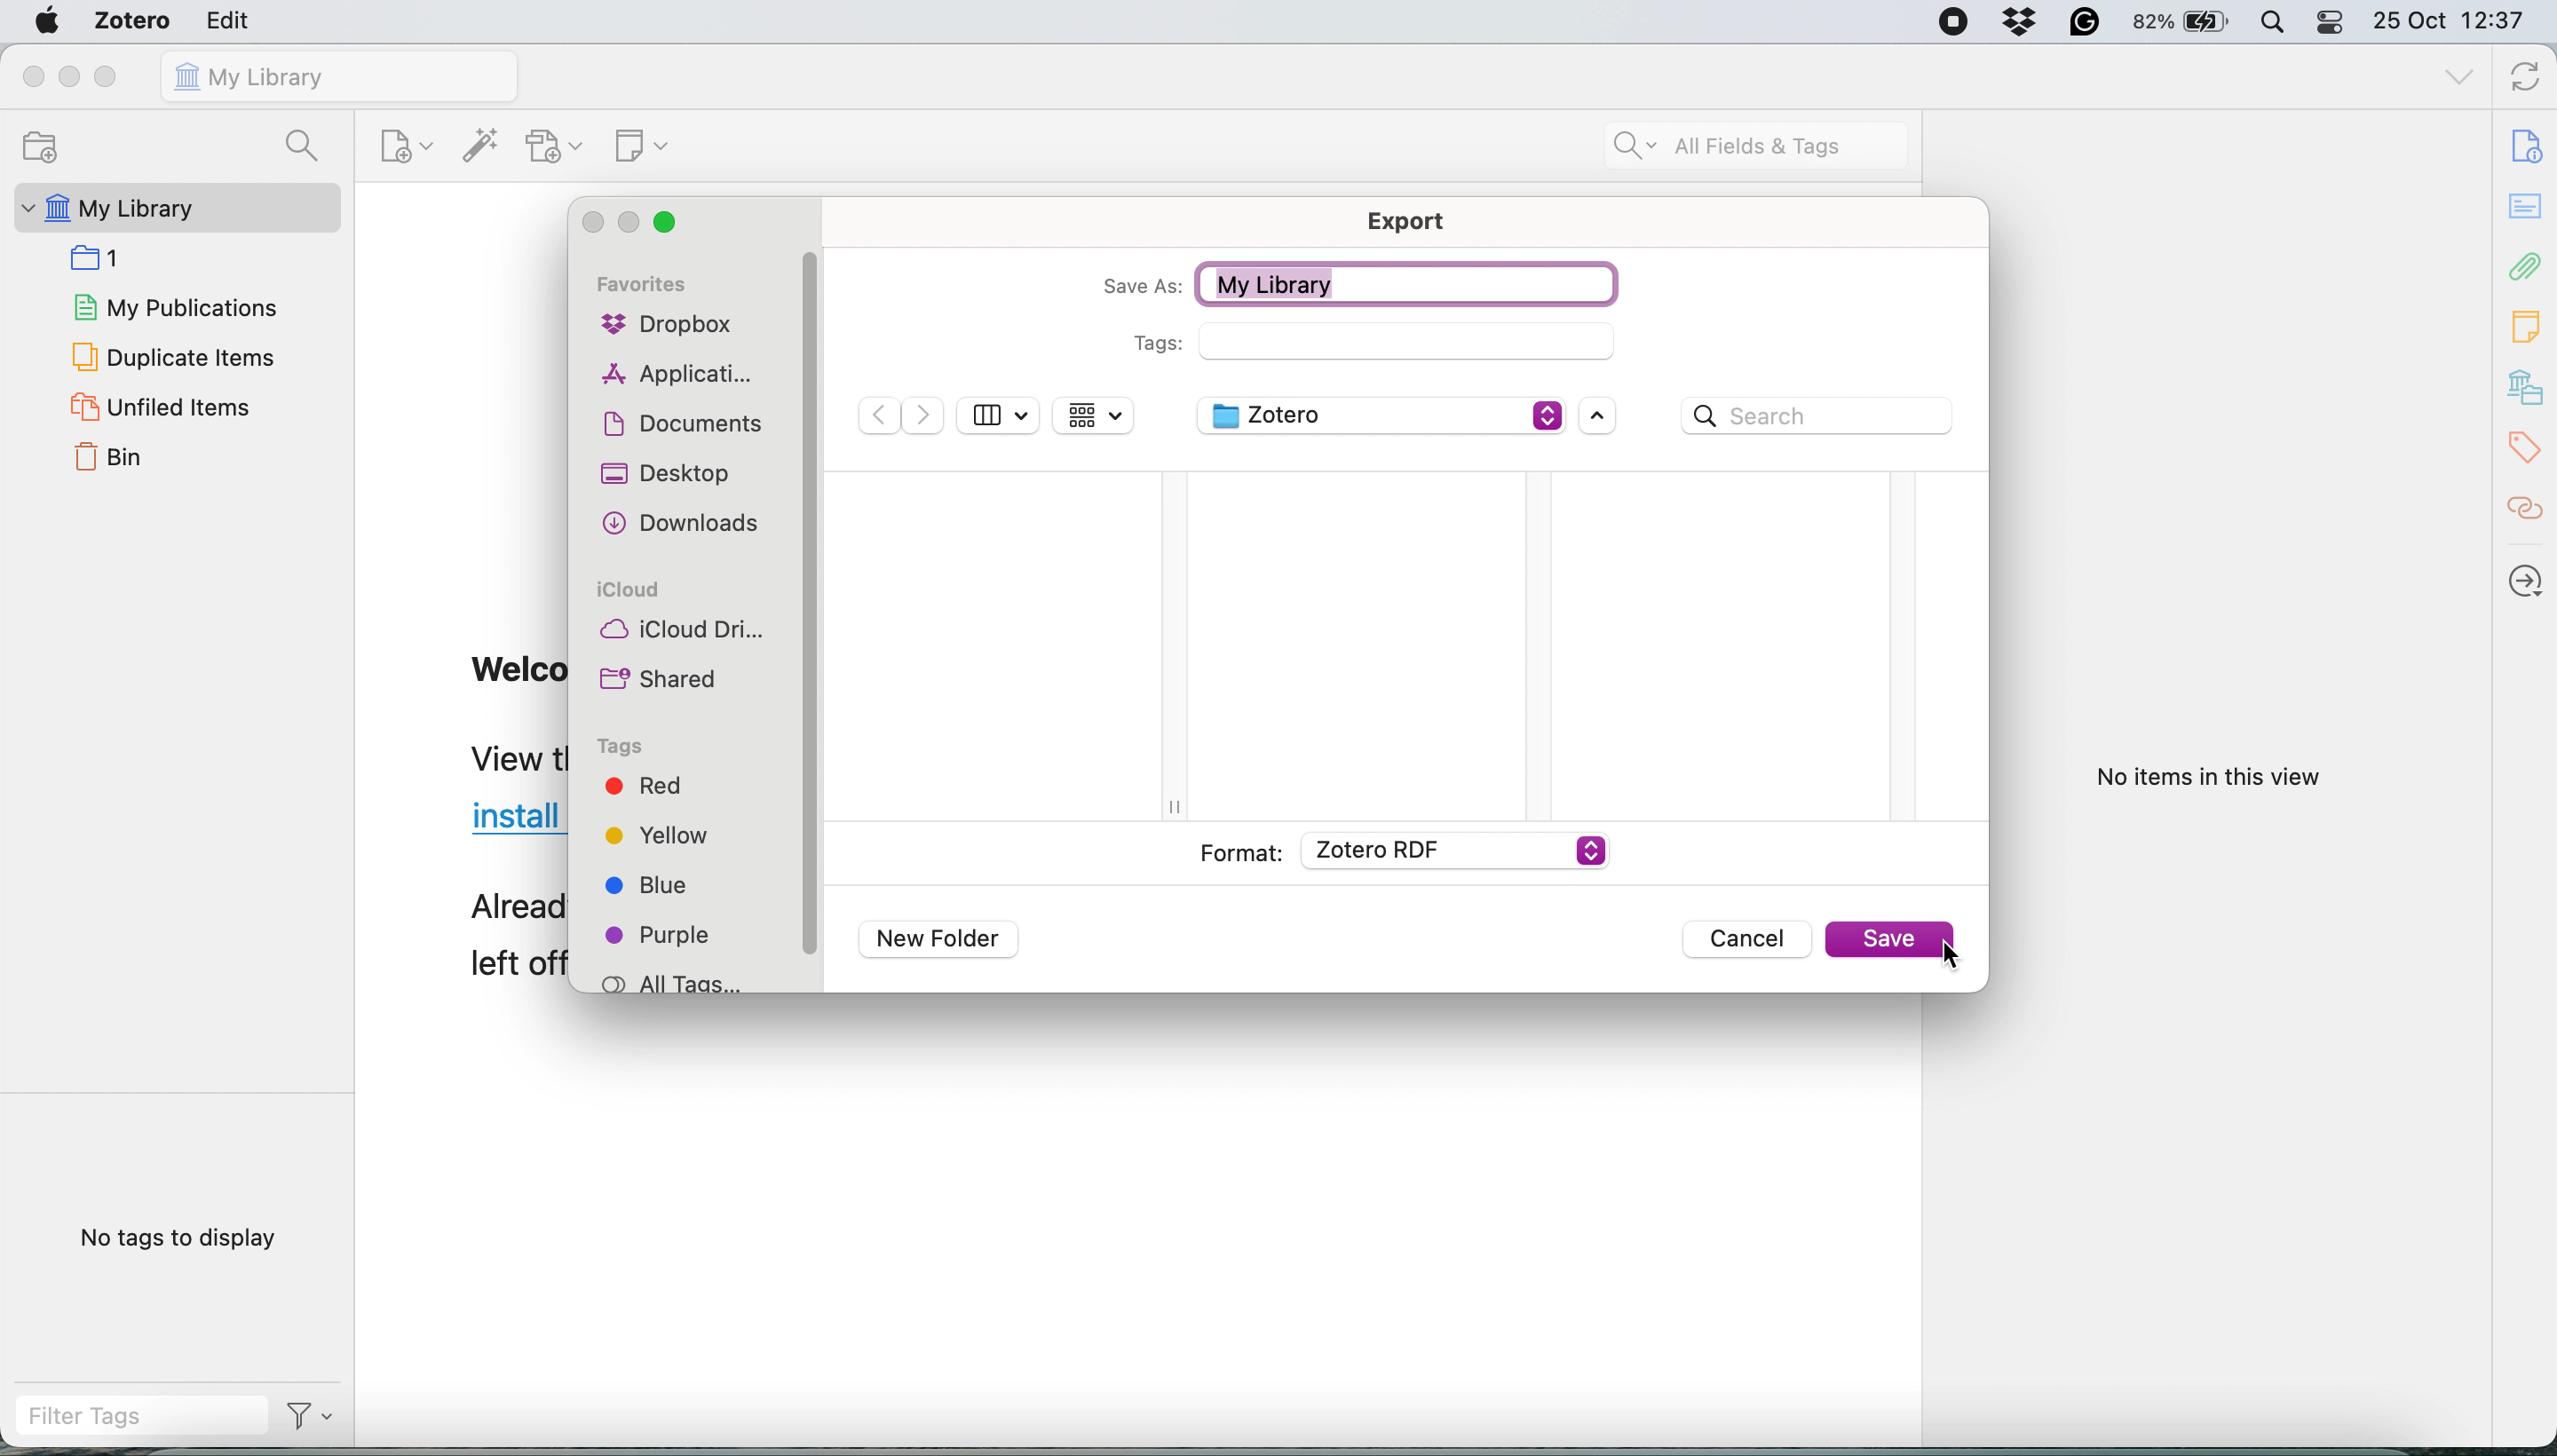 This screenshot has height=1456, width=2557. What do you see at coordinates (2528, 206) in the screenshot?
I see `abstract` at bounding box center [2528, 206].